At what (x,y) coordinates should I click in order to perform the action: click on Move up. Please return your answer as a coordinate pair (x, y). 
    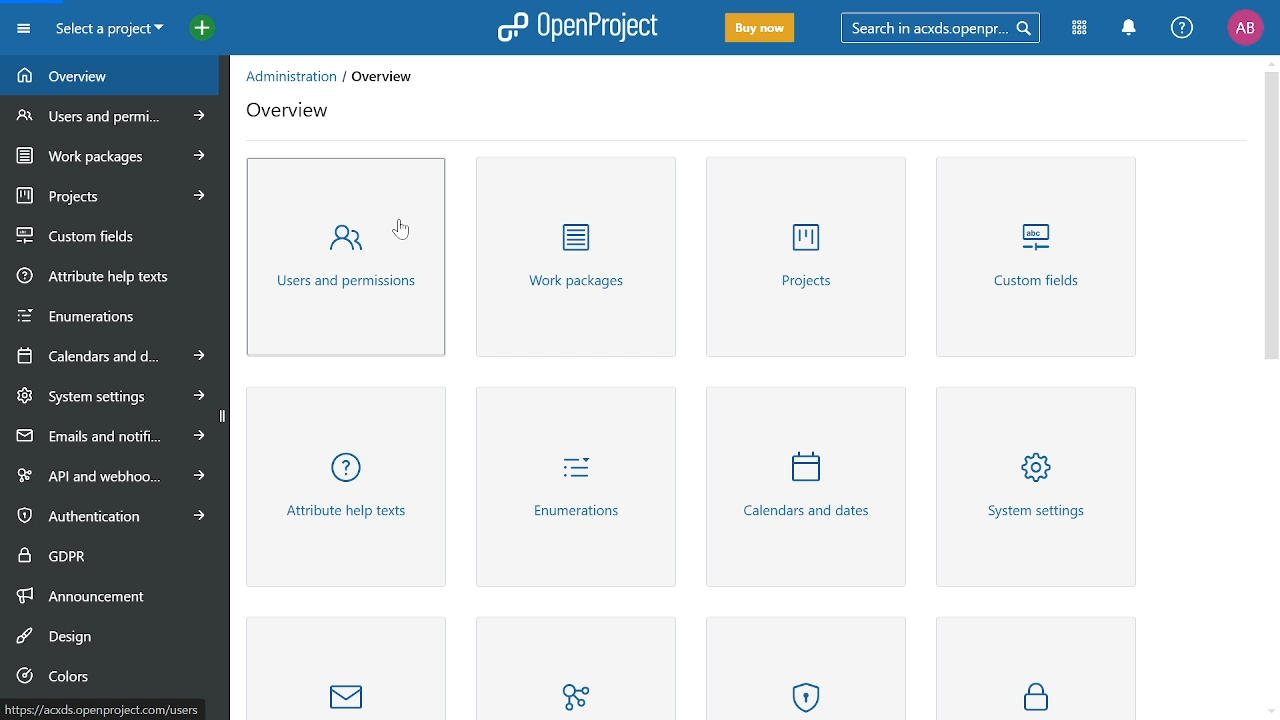
    Looking at the image, I should click on (1268, 60).